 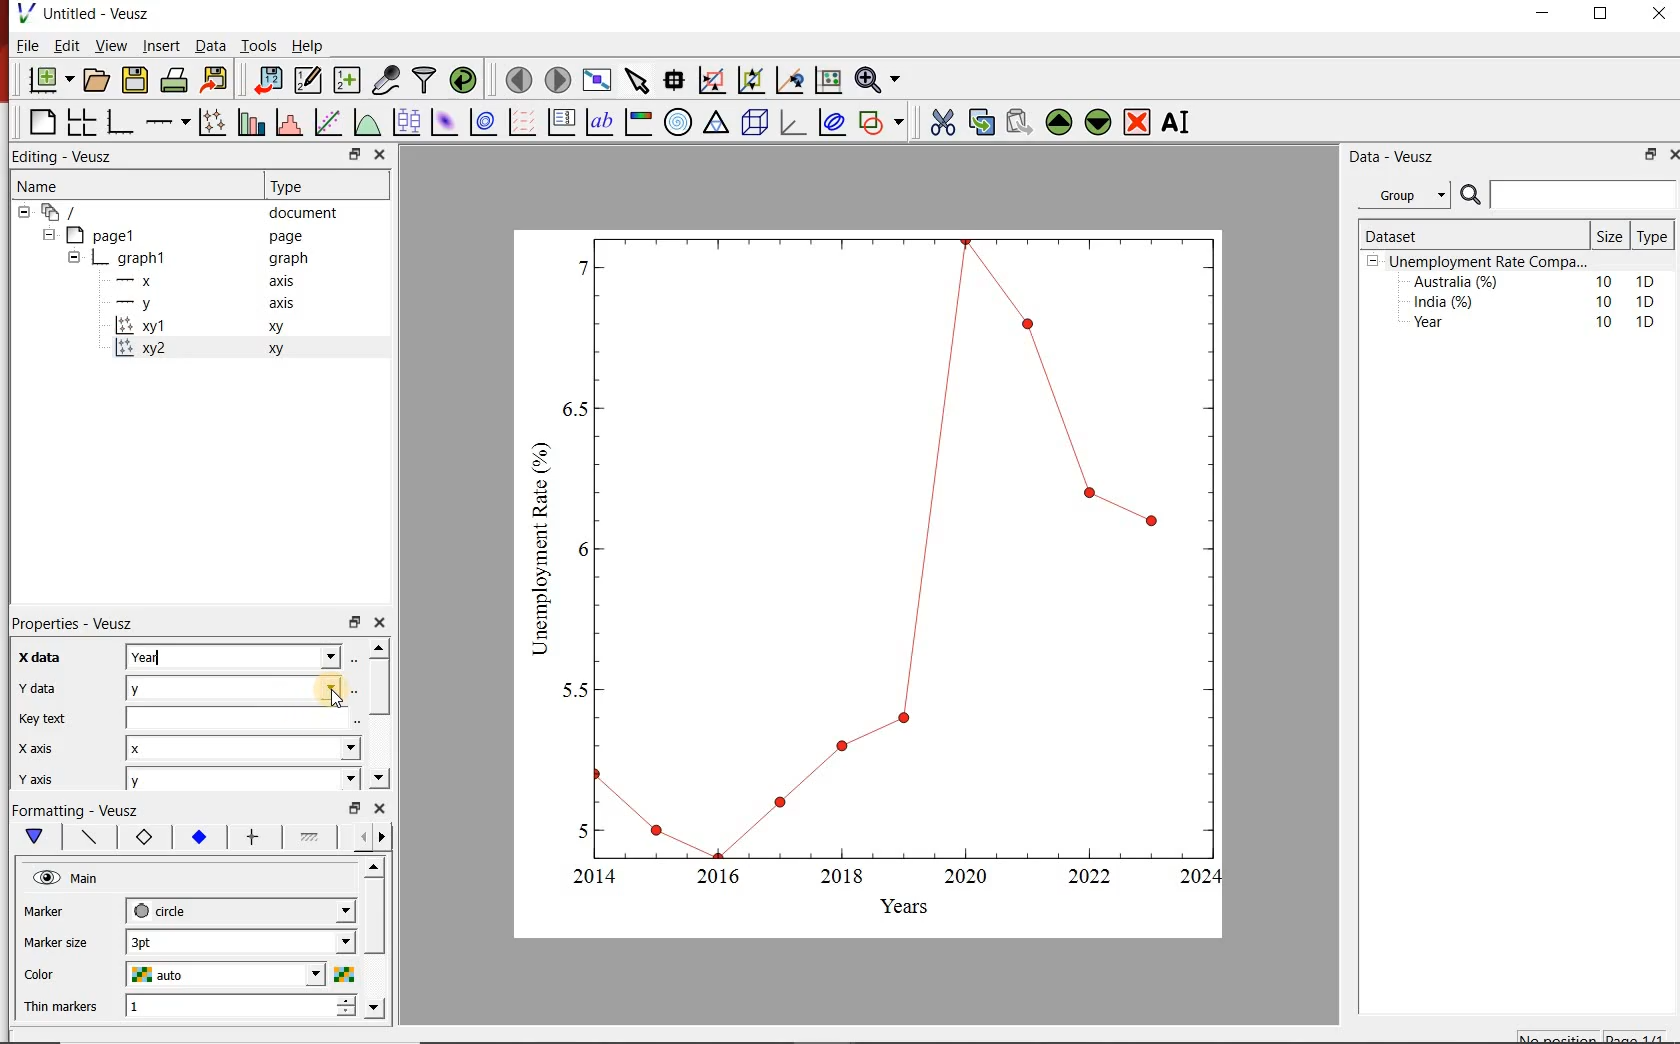 I want to click on y, so click(x=240, y=686).